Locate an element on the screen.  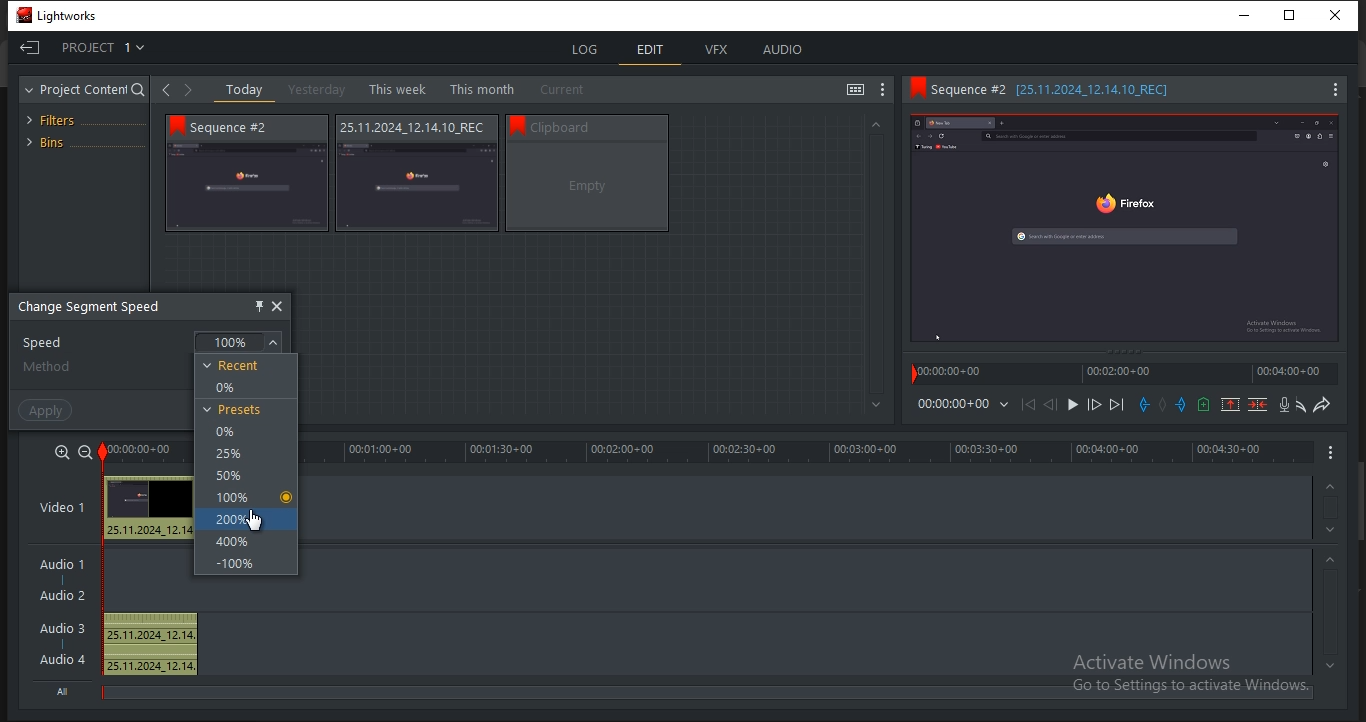
bookmark is located at coordinates (176, 127).